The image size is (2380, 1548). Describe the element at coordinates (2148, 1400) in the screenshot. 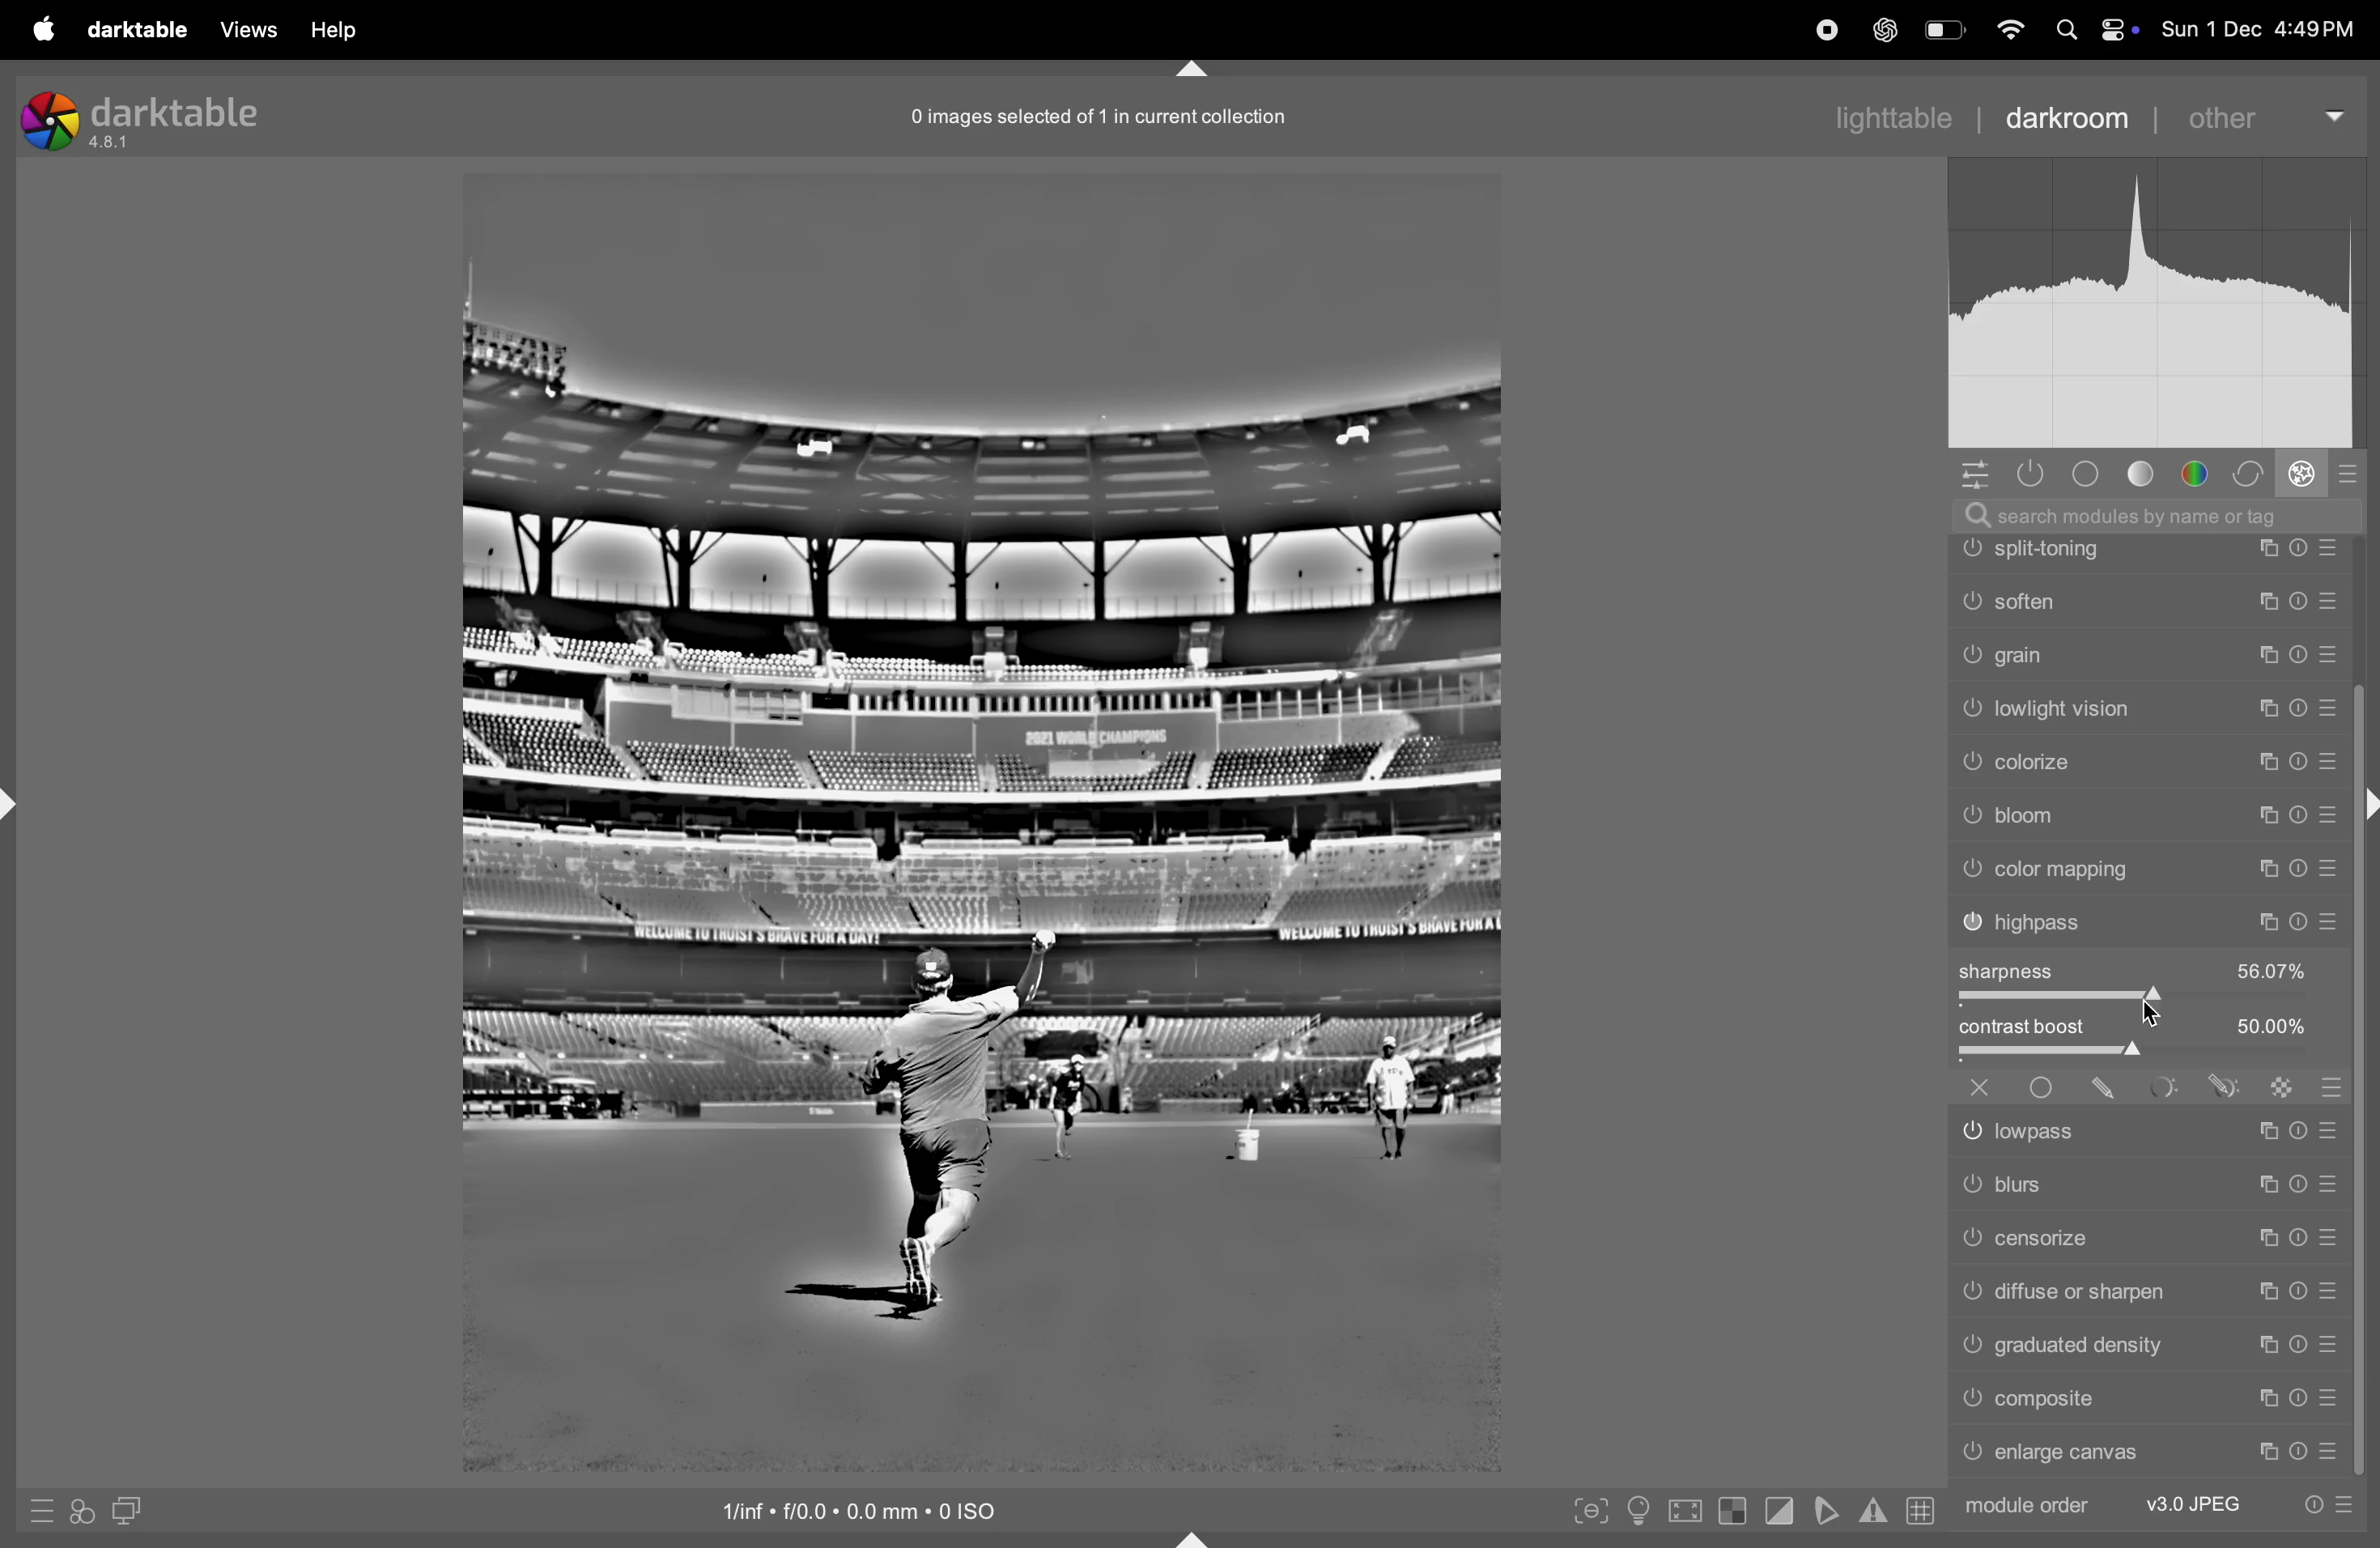

I see `compatible` at that location.